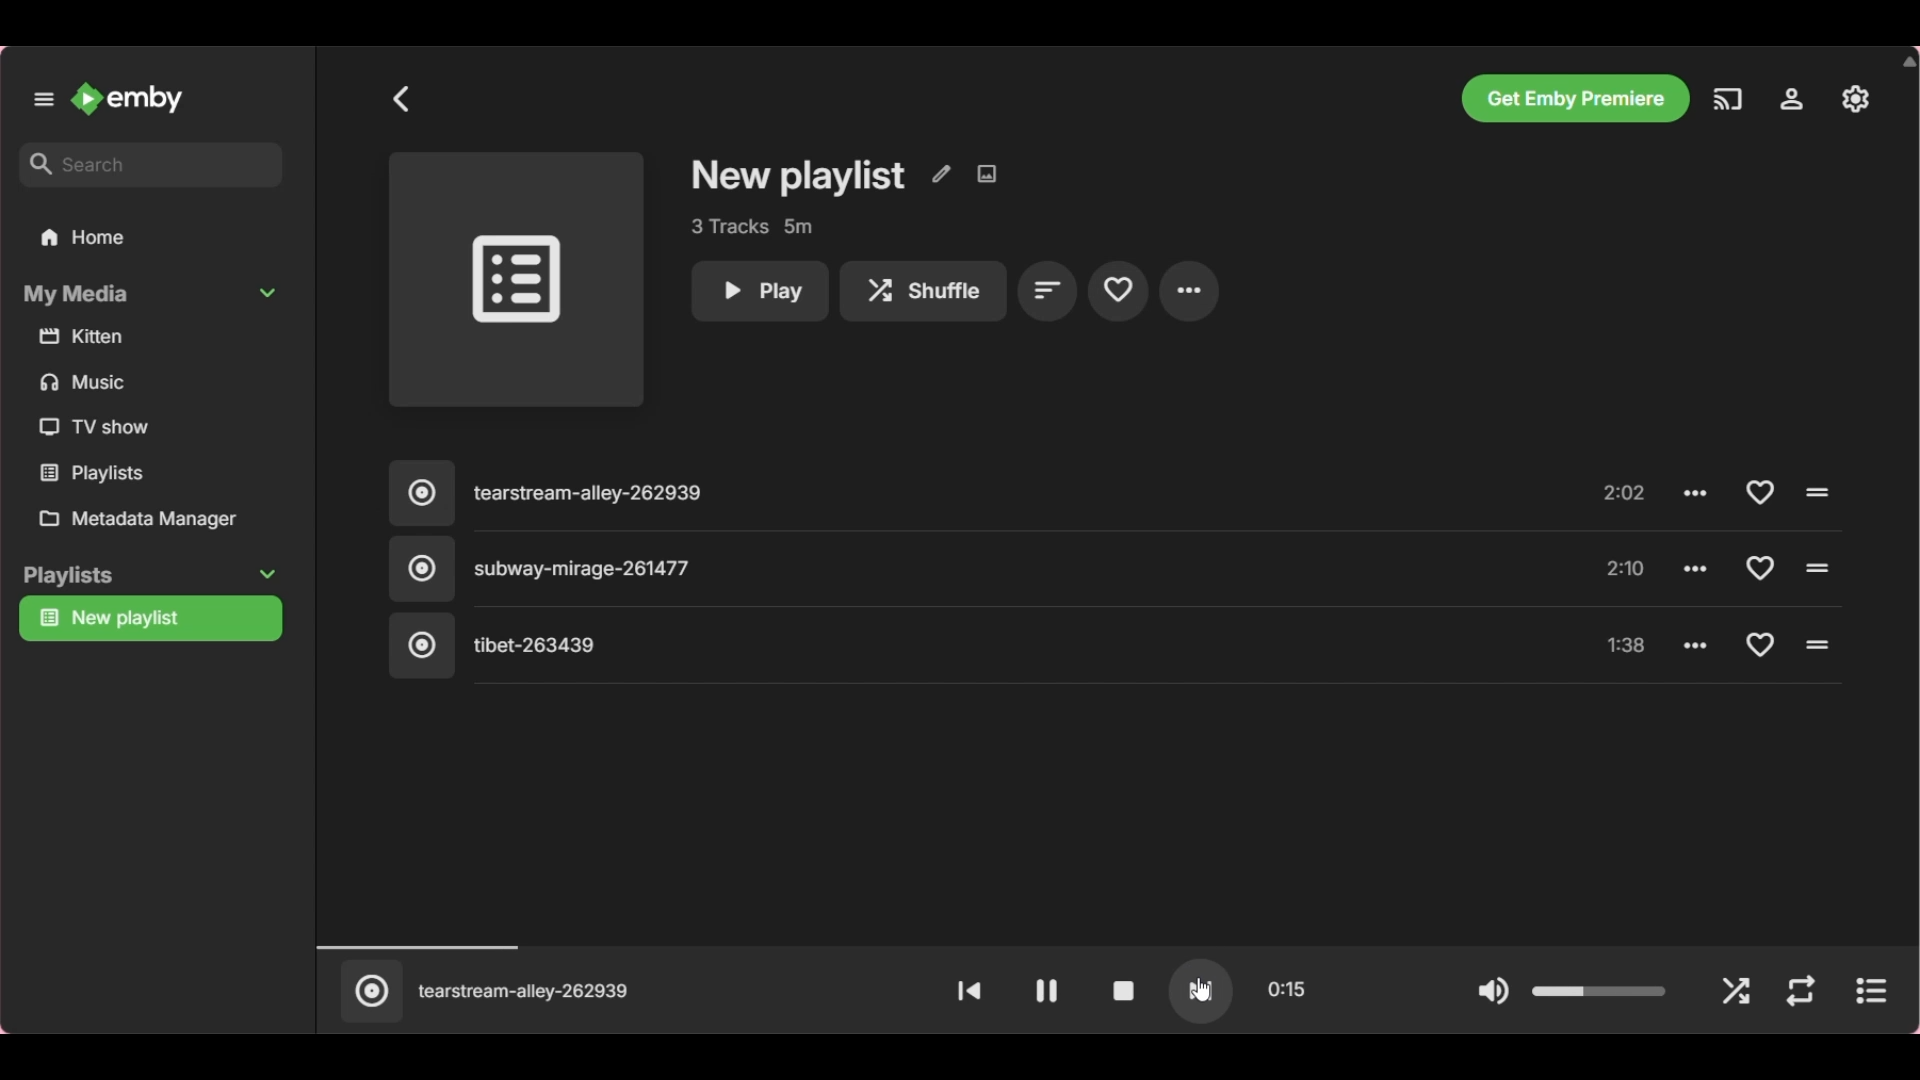 The width and height of the screenshot is (1920, 1080). Describe the element at coordinates (985, 174) in the screenshot. I see `Edit image` at that location.